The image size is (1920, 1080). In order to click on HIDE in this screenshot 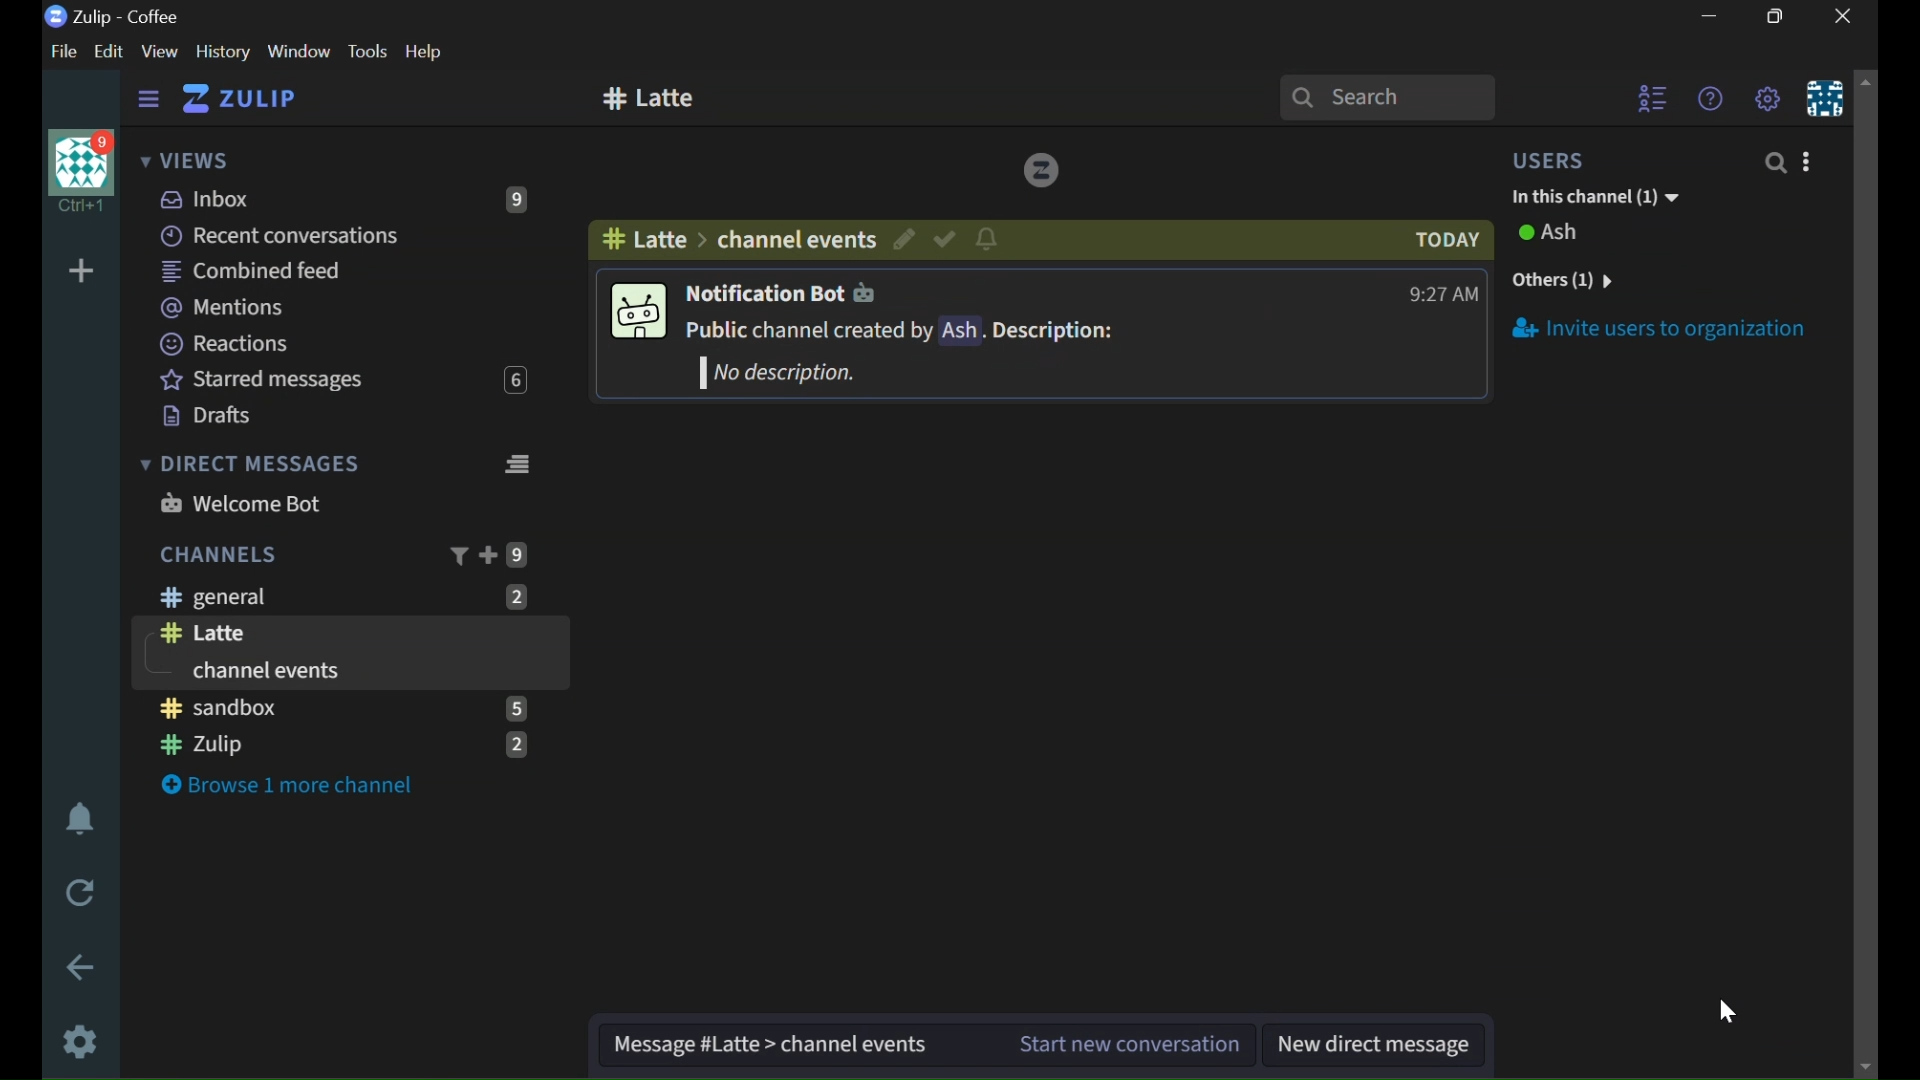, I will do `click(145, 100)`.